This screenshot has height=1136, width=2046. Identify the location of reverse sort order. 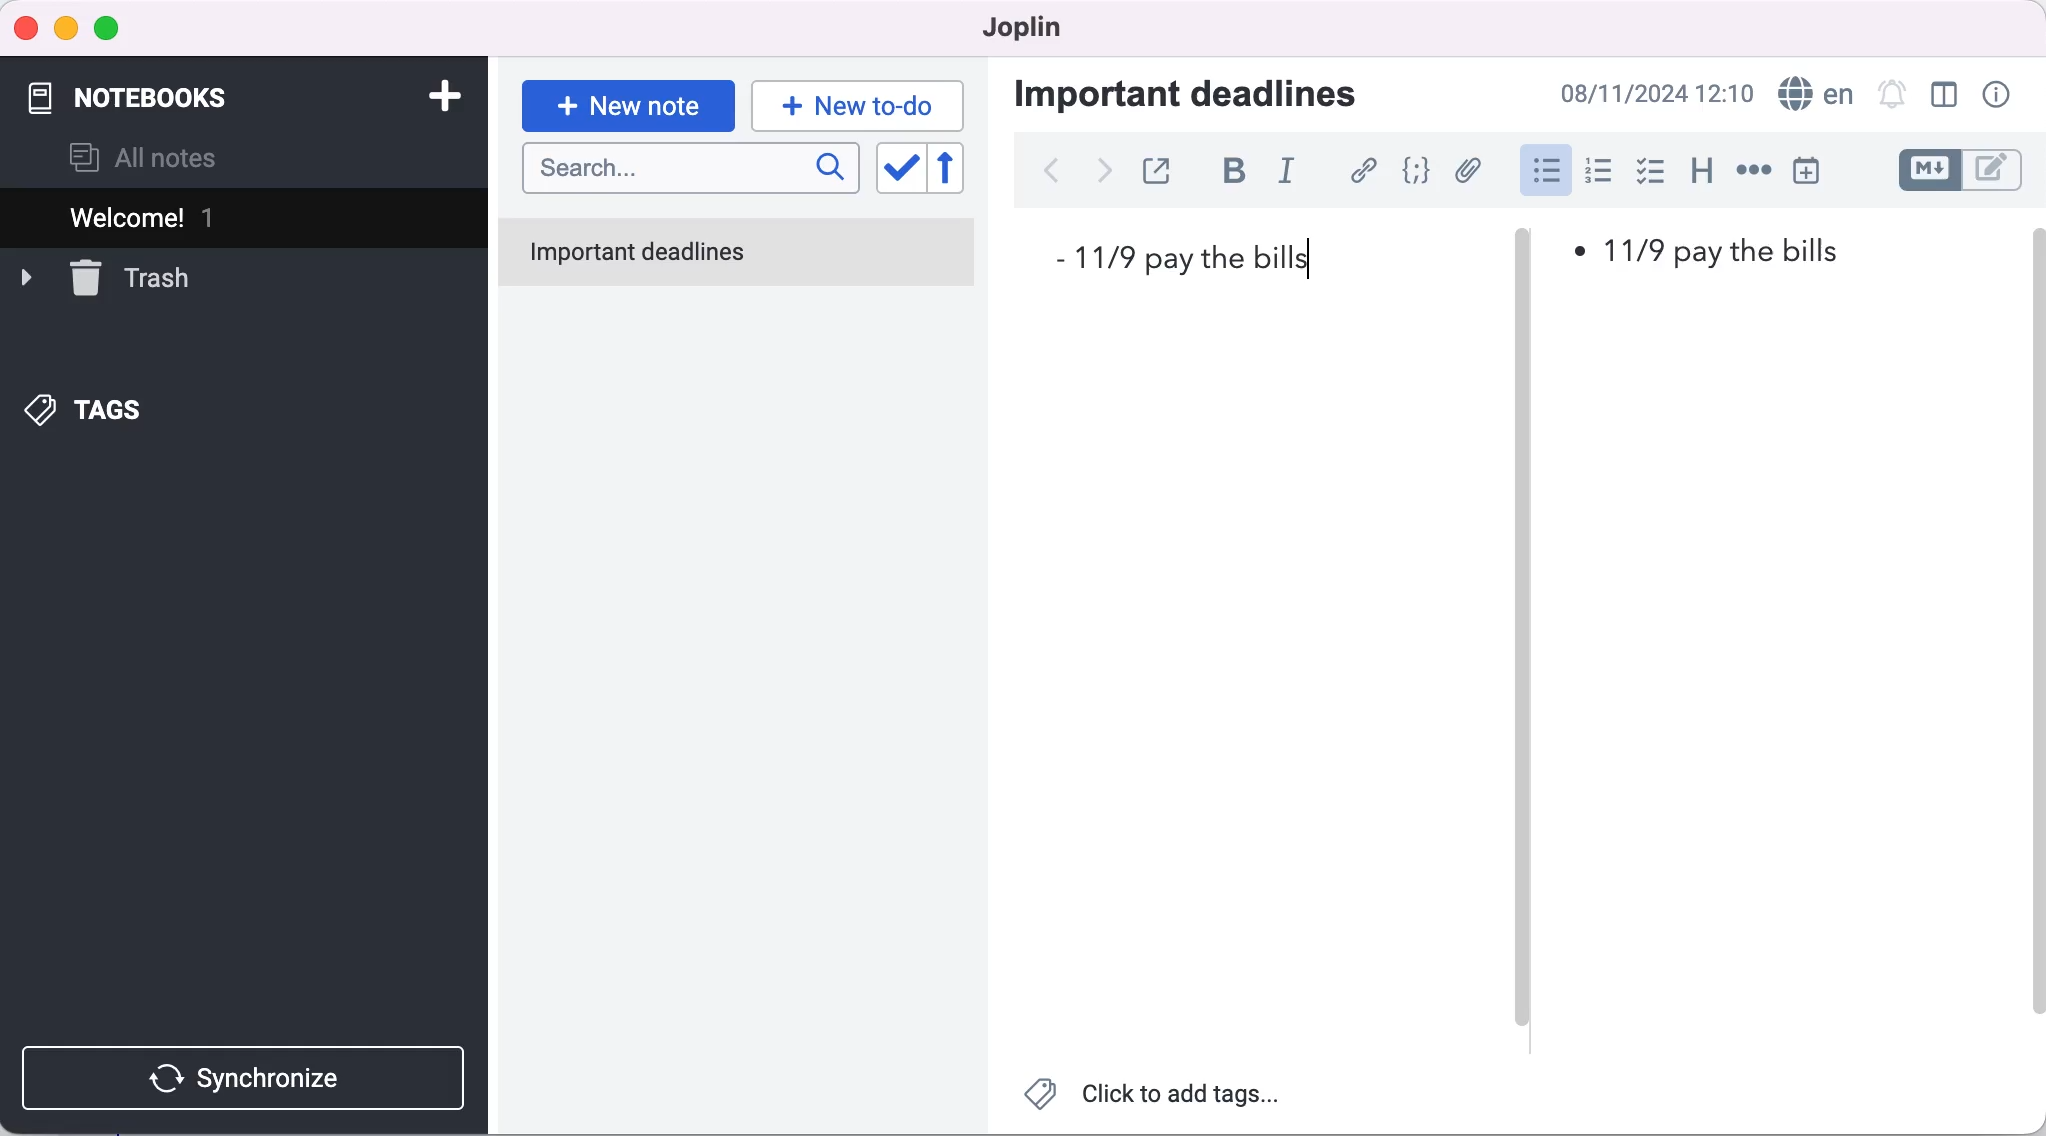
(958, 173).